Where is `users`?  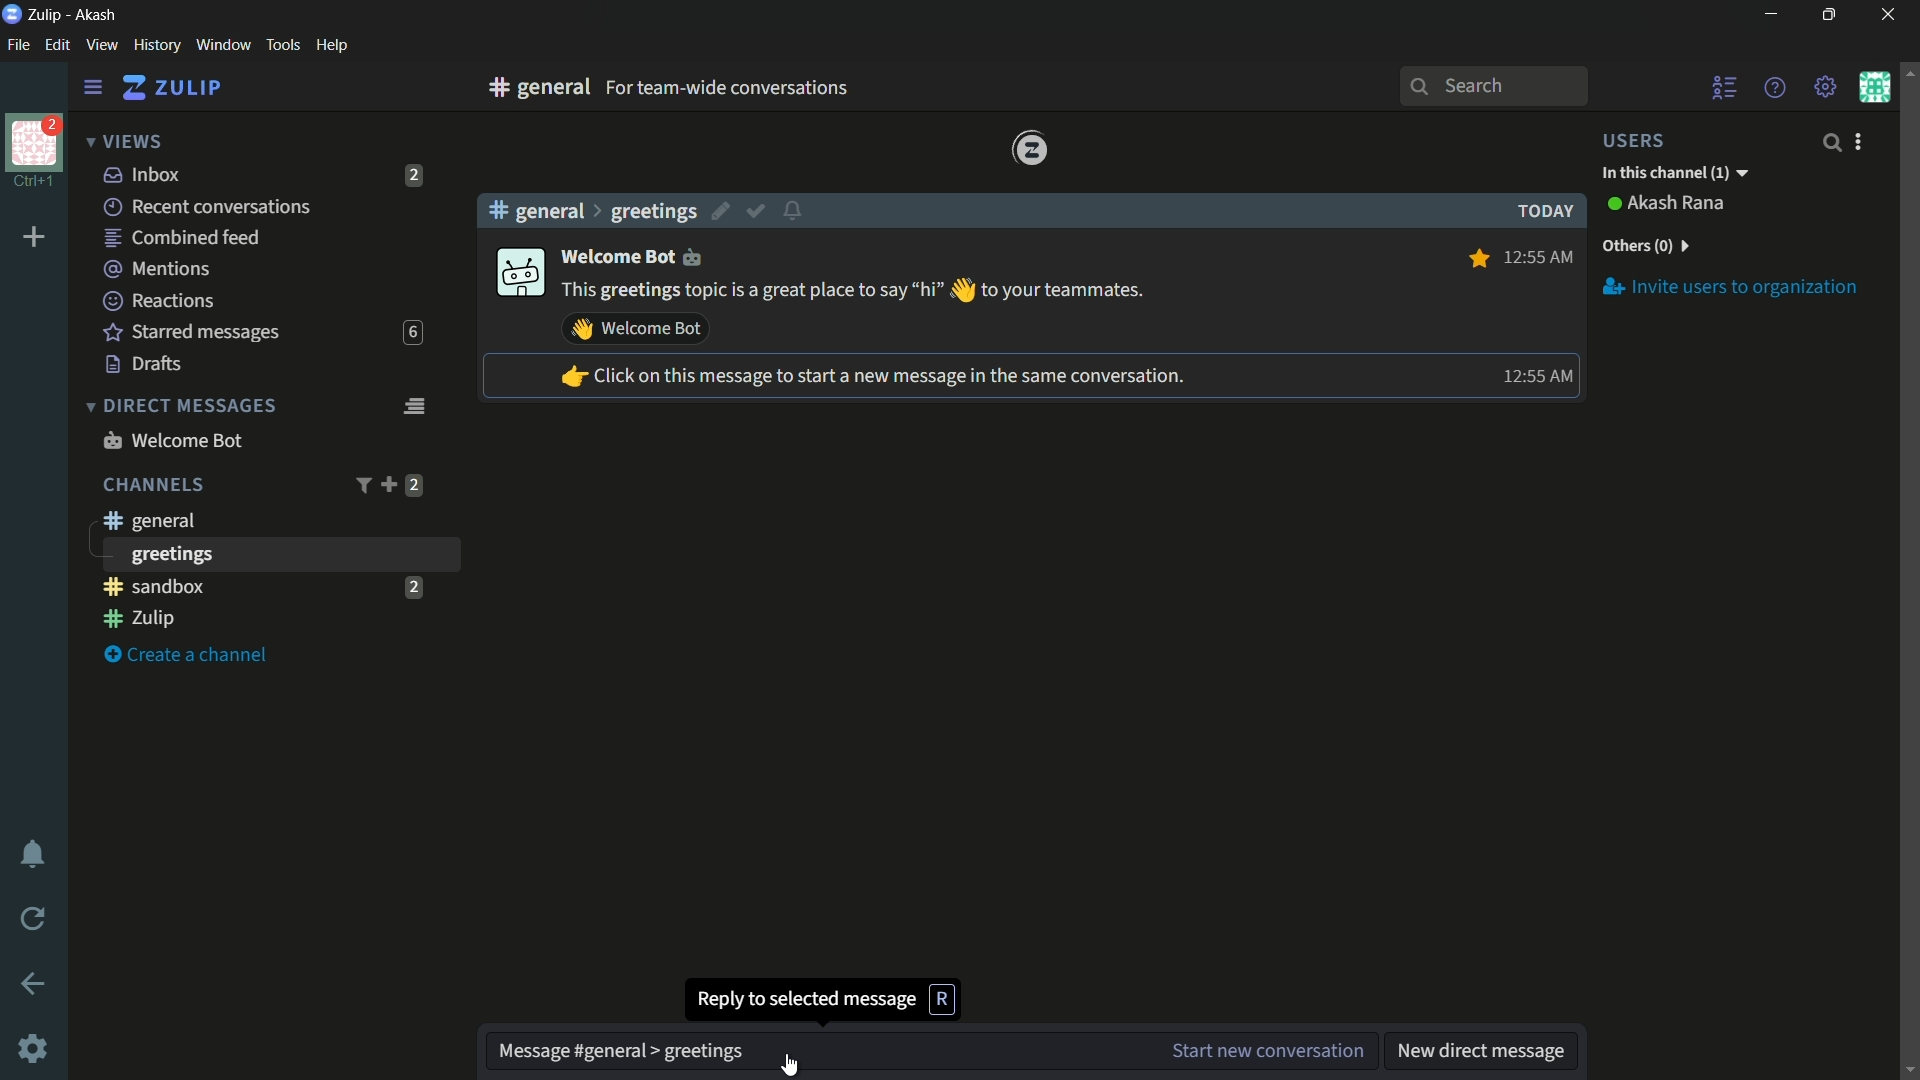 users is located at coordinates (1646, 140).